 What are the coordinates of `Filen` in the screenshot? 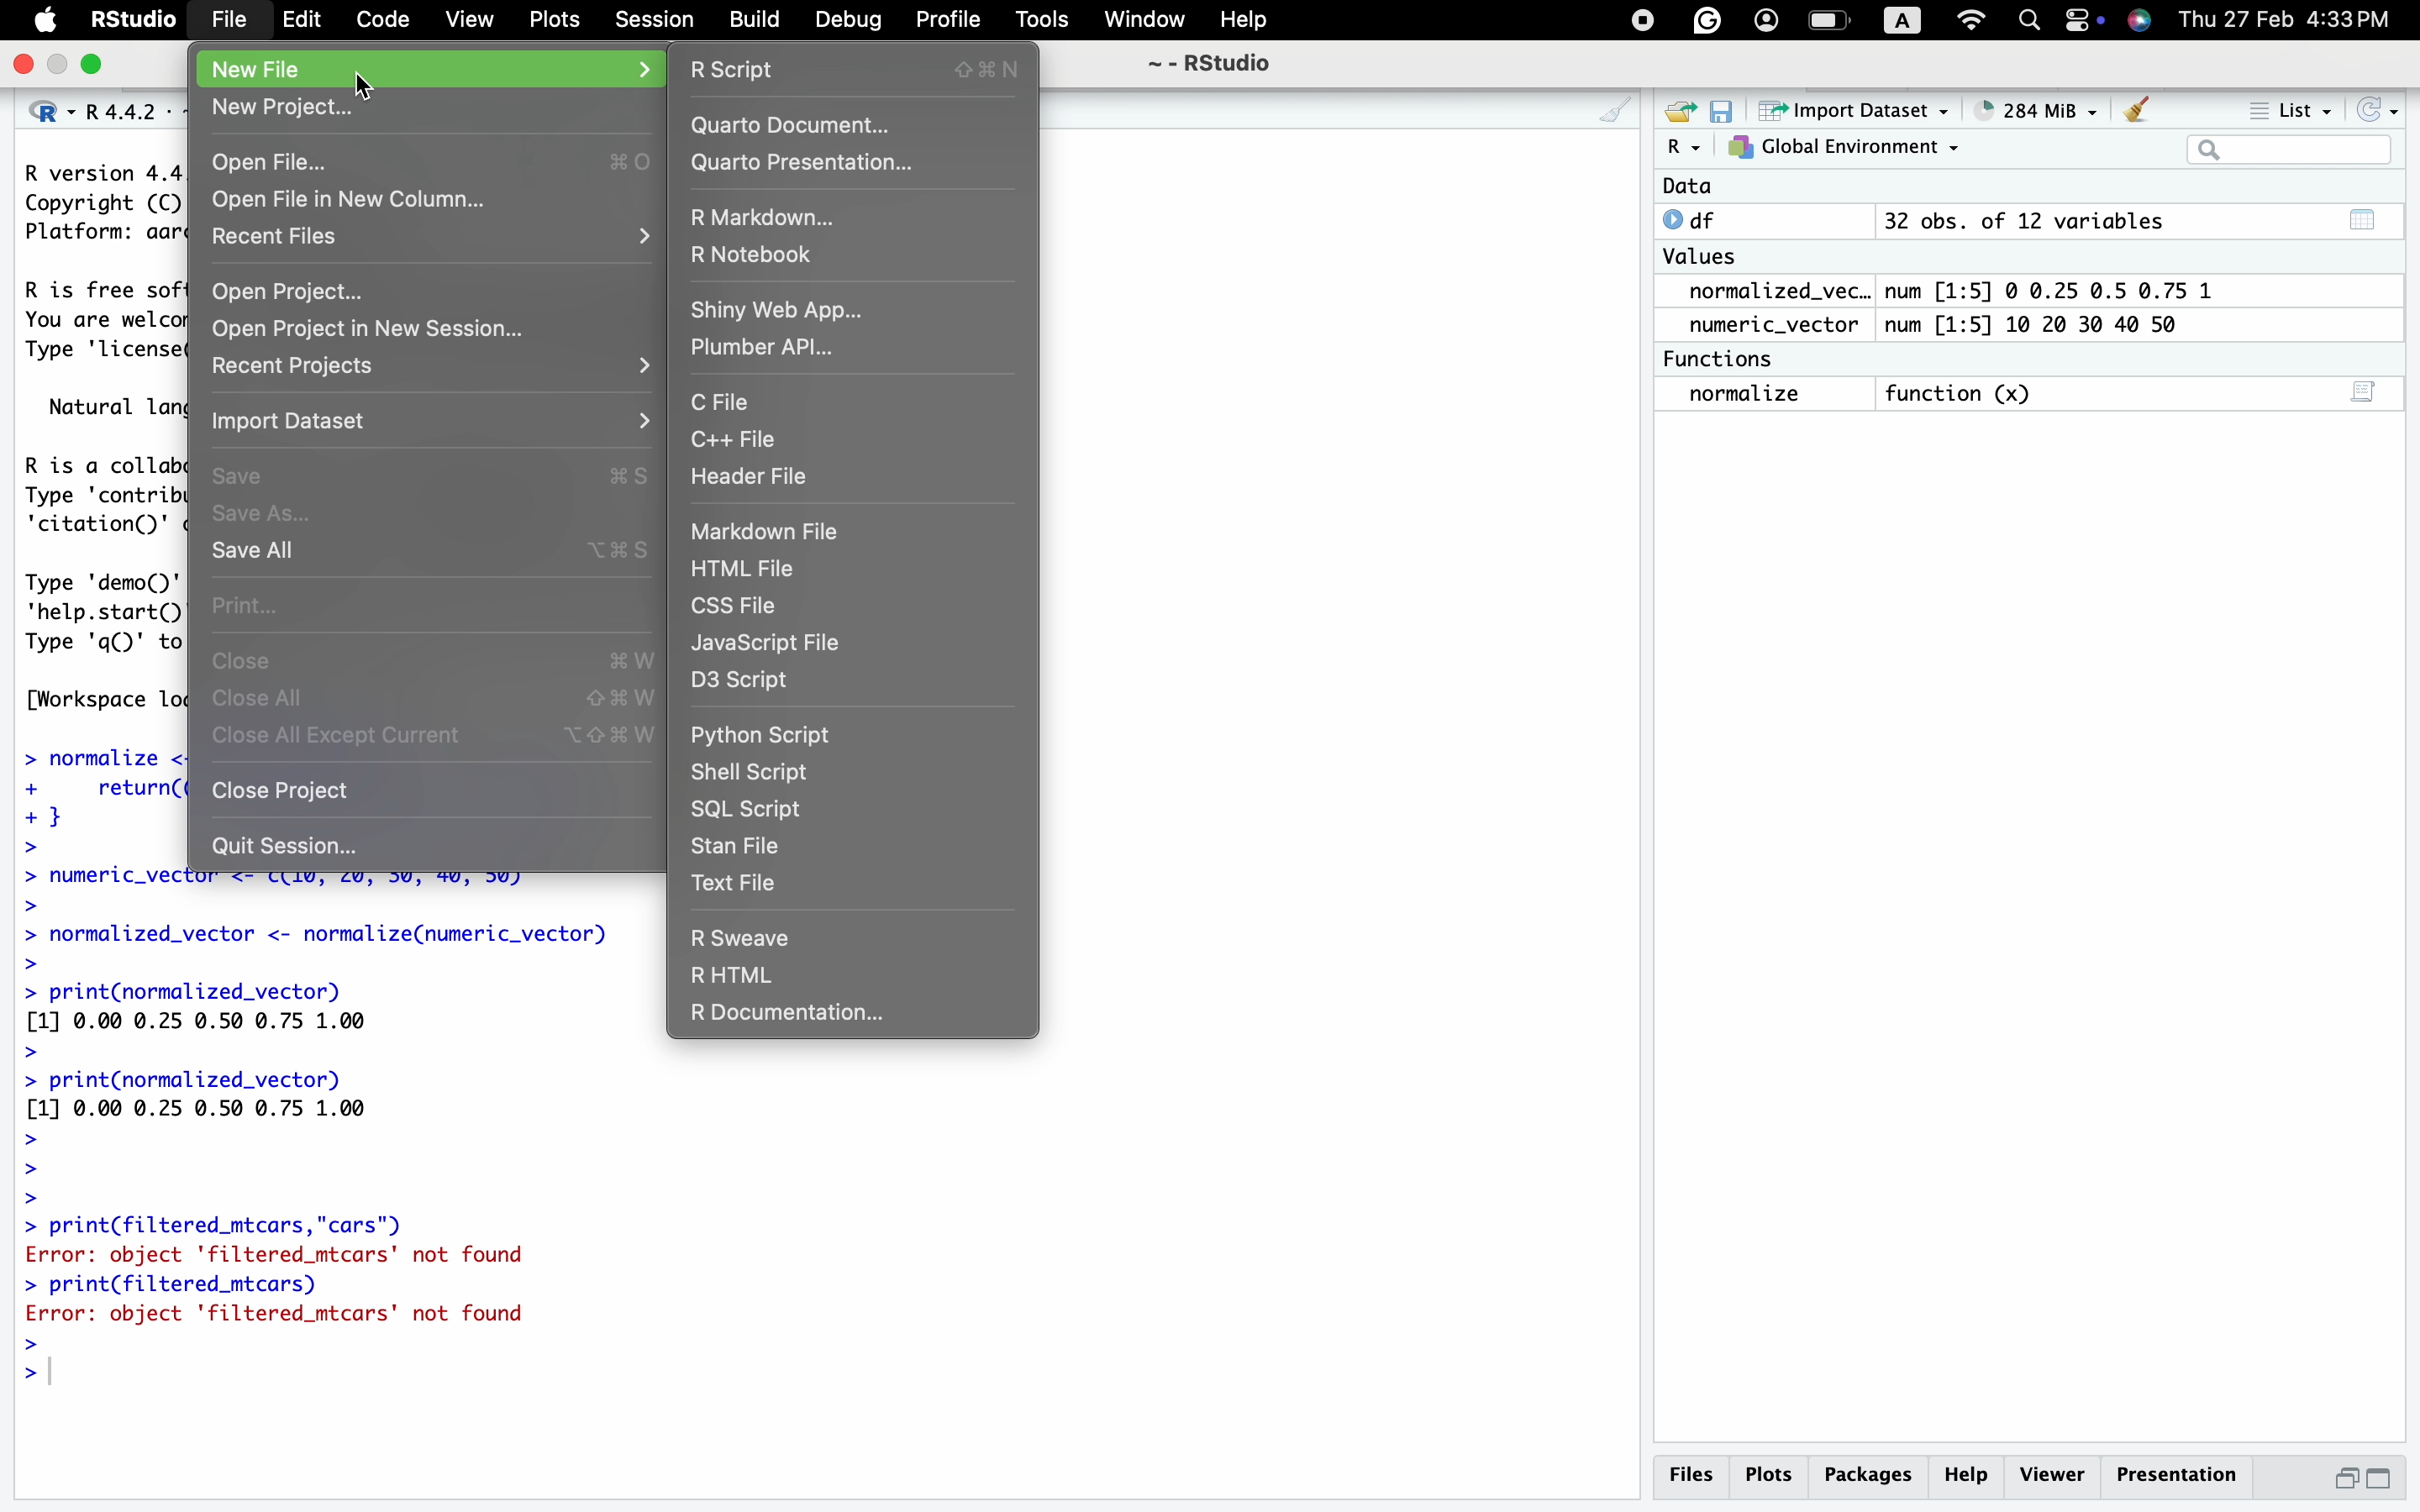 It's located at (227, 17).